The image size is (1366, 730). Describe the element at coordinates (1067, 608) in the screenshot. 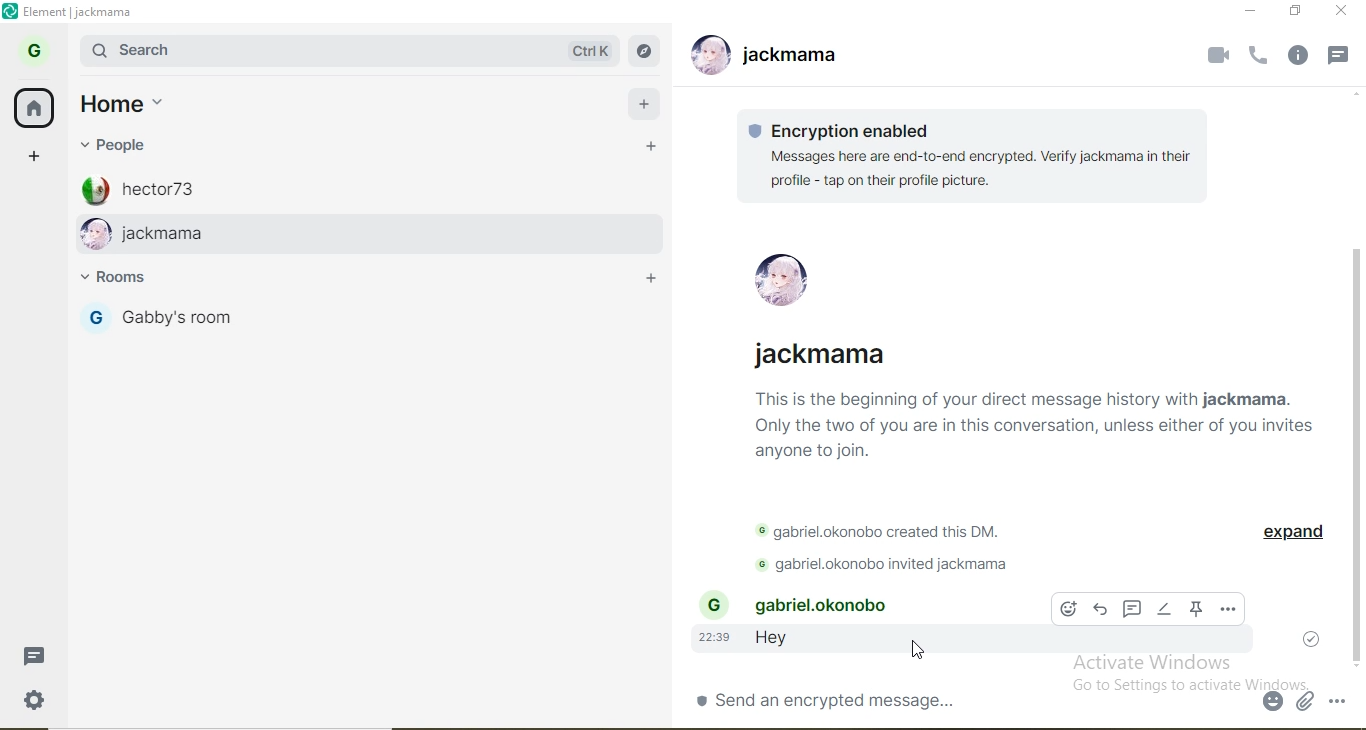

I see `emoji` at that location.